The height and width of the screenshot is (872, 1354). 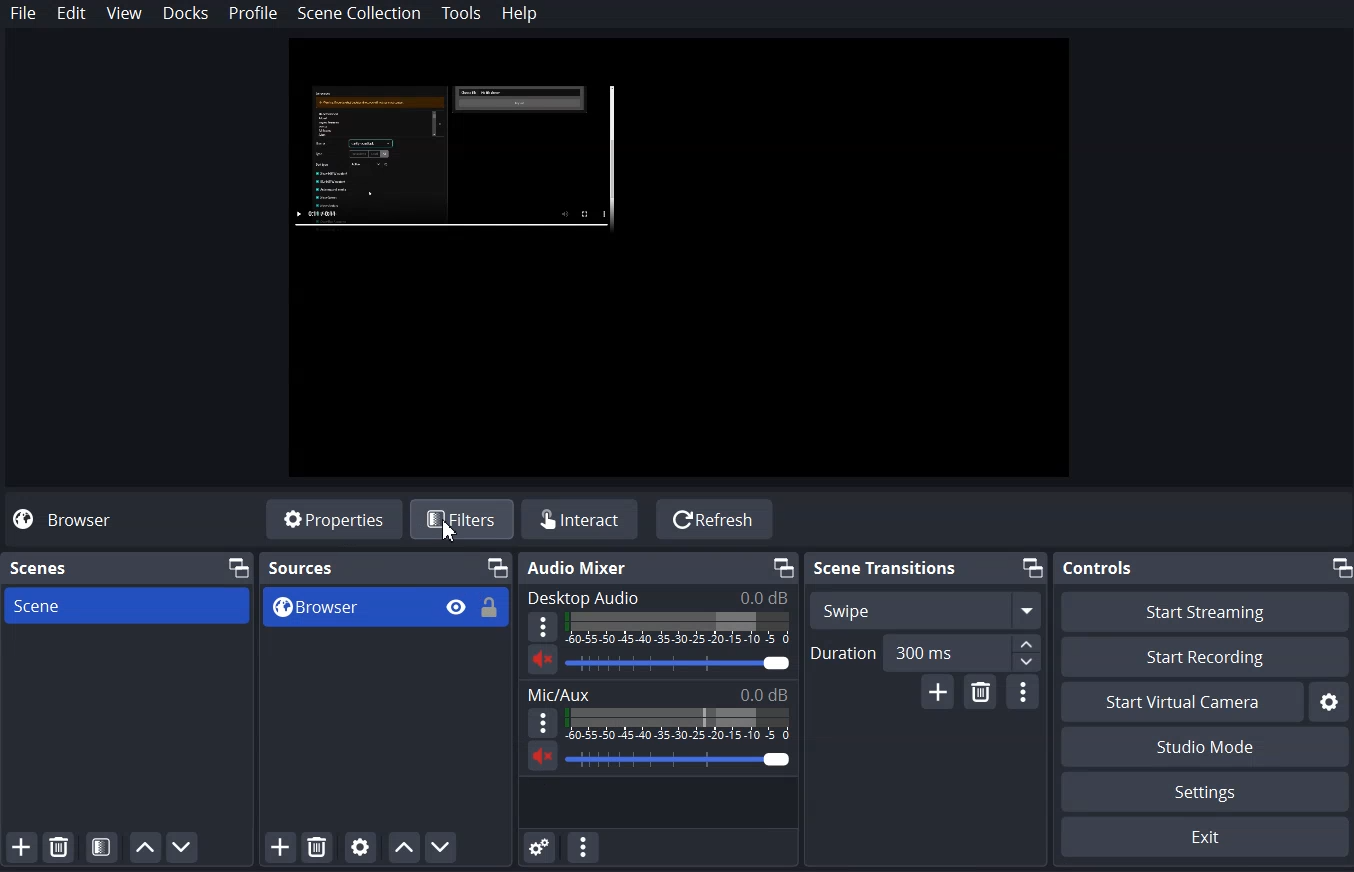 I want to click on Volume Adjuster, so click(x=677, y=663).